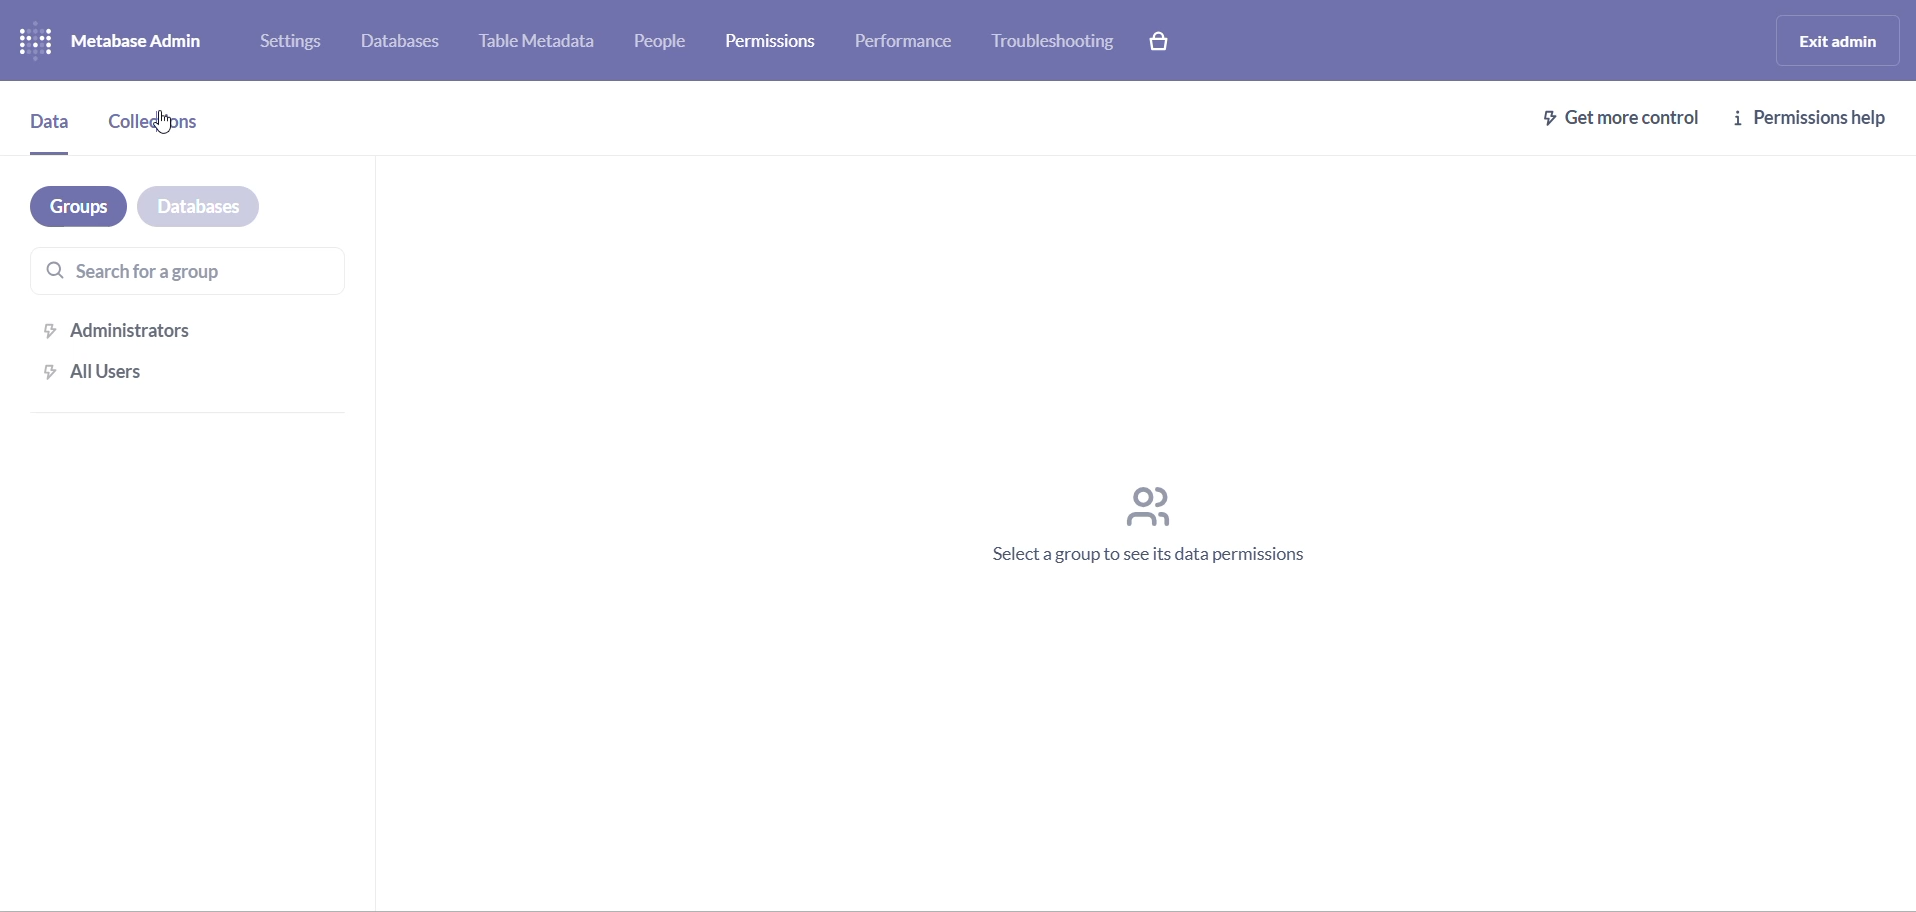 This screenshot has height=912, width=1916. Describe the element at coordinates (155, 332) in the screenshot. I see `administration` at that location.